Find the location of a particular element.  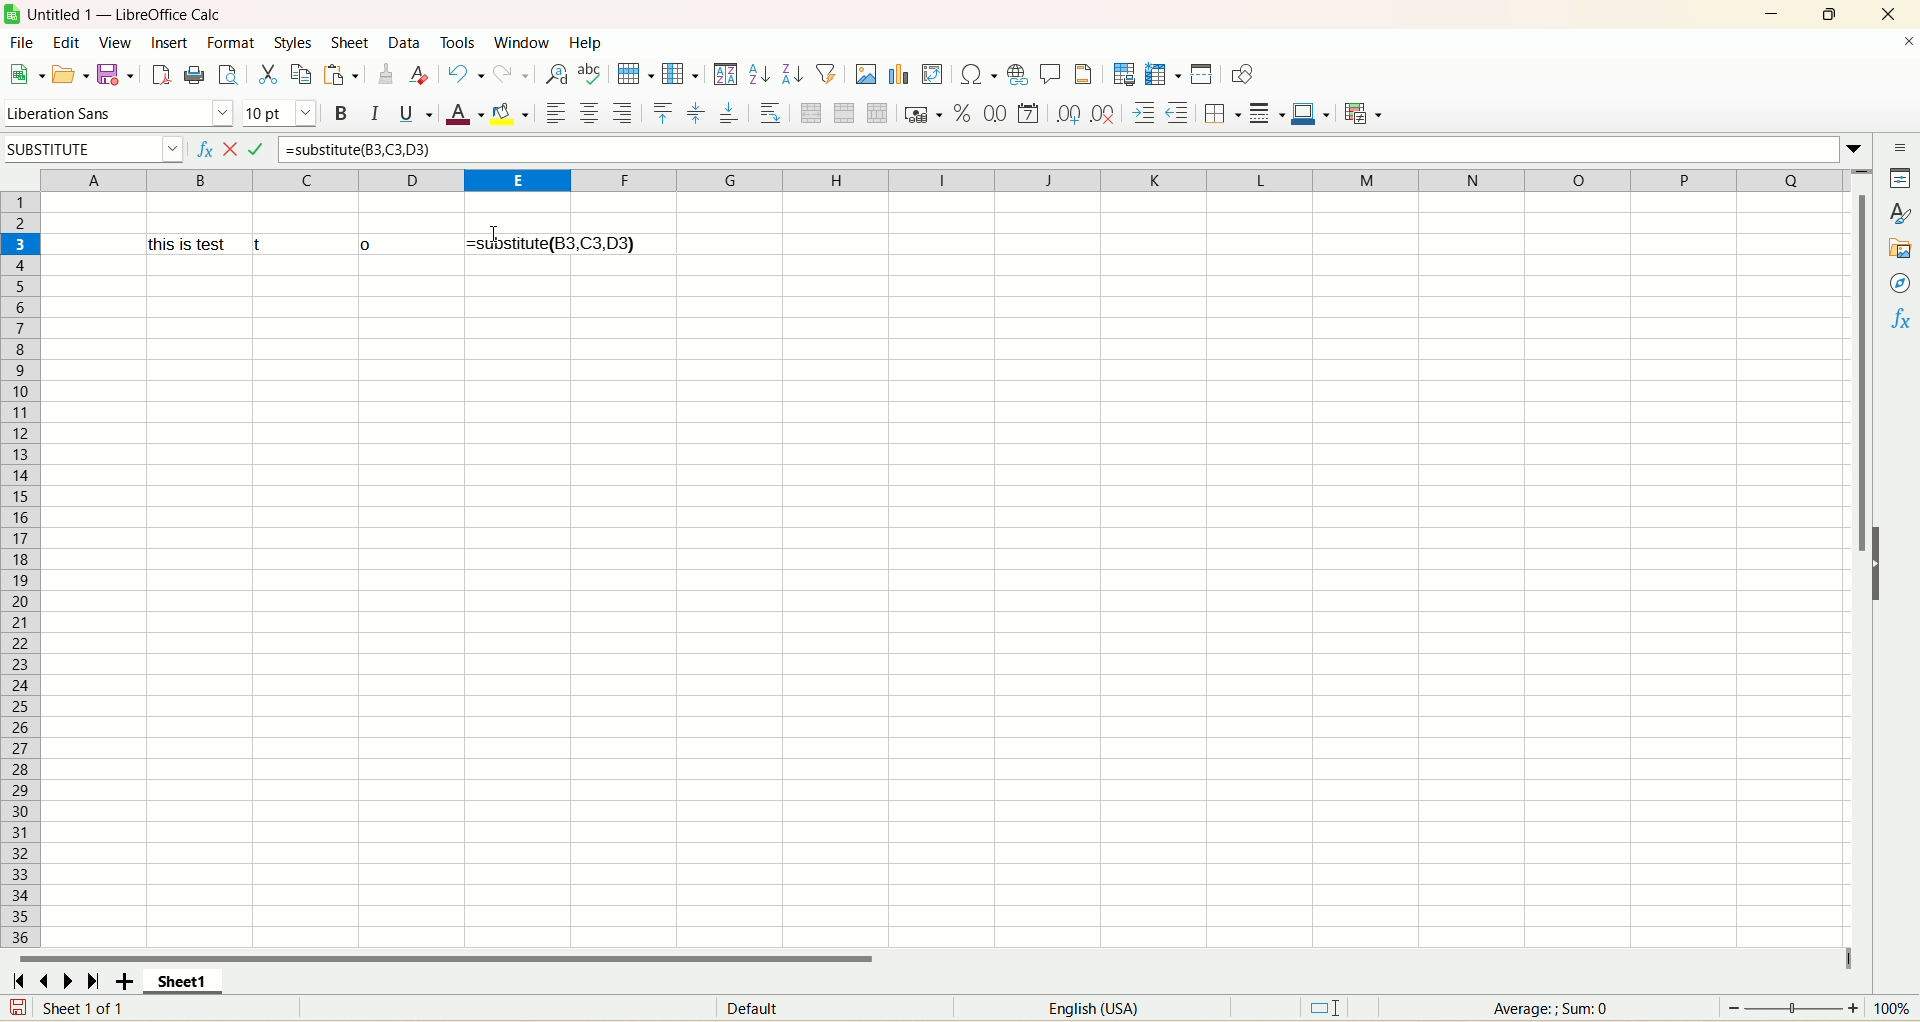

align center is located at coordinates (588, 111).